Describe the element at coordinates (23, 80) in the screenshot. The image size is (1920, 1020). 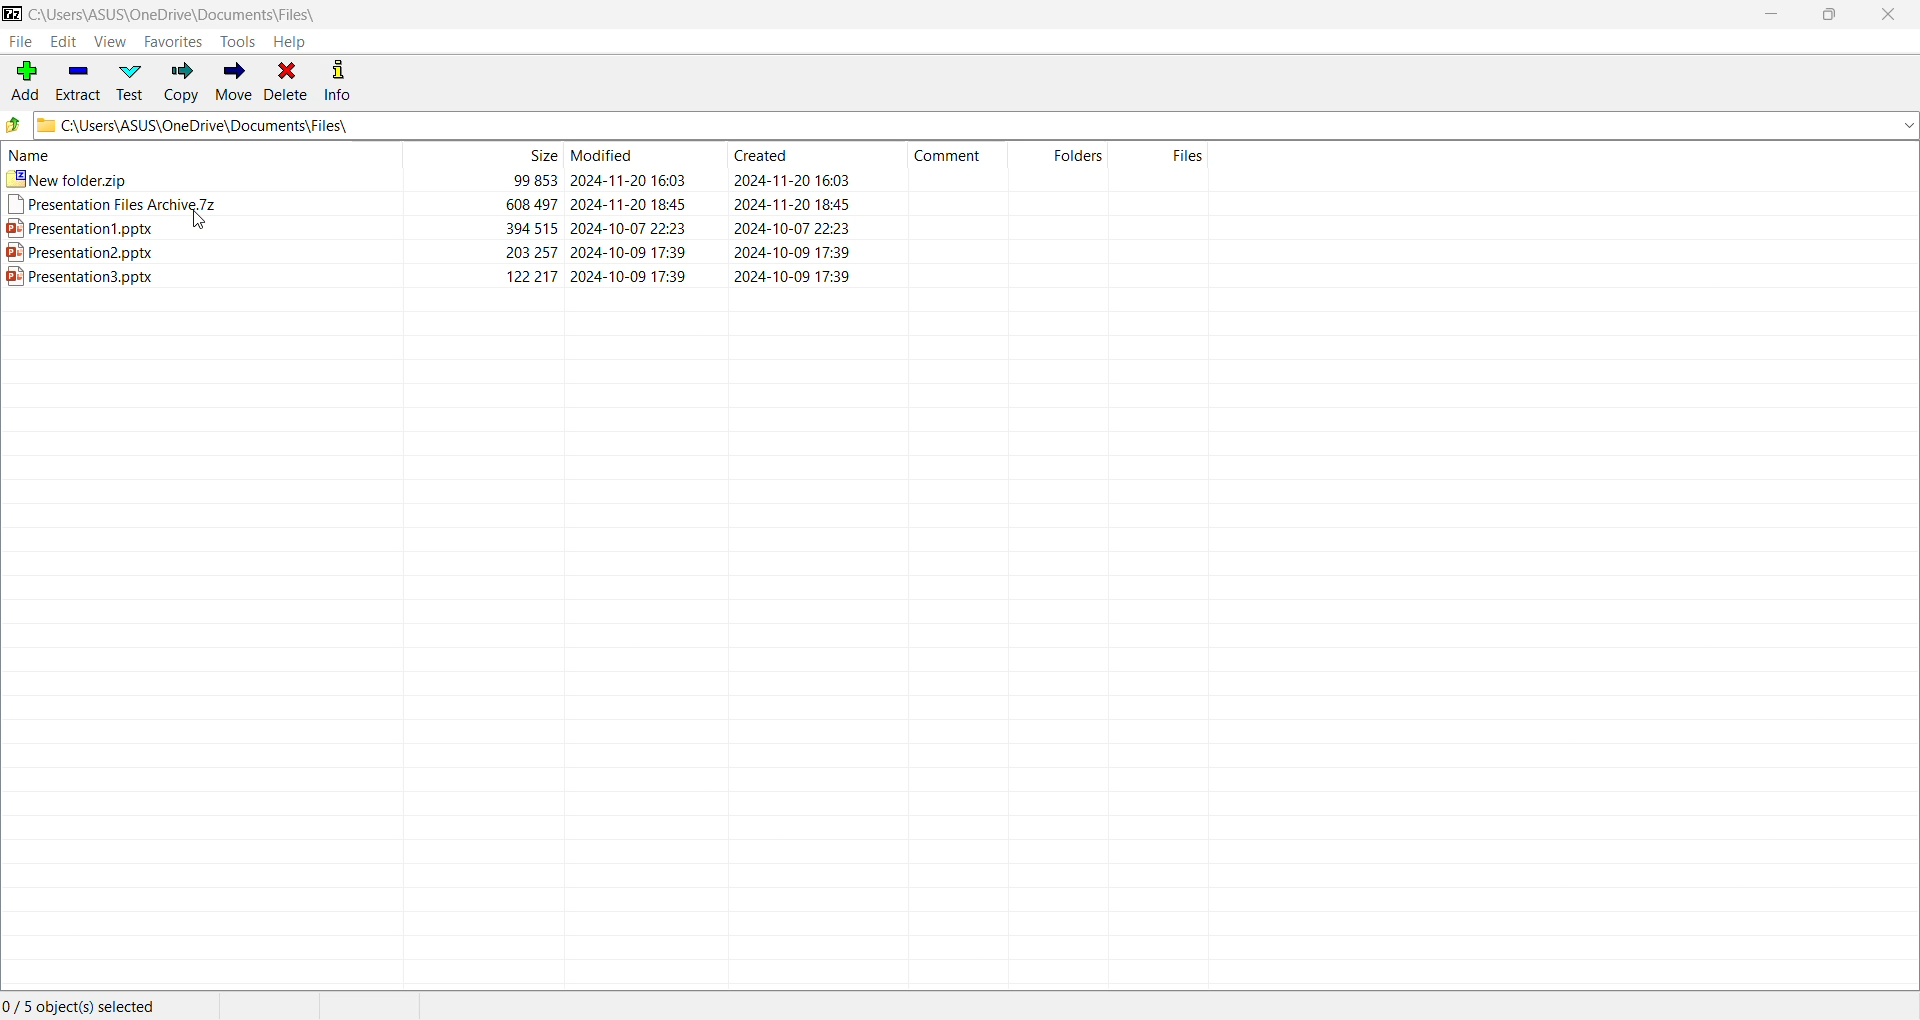
I see `Add` at that location.